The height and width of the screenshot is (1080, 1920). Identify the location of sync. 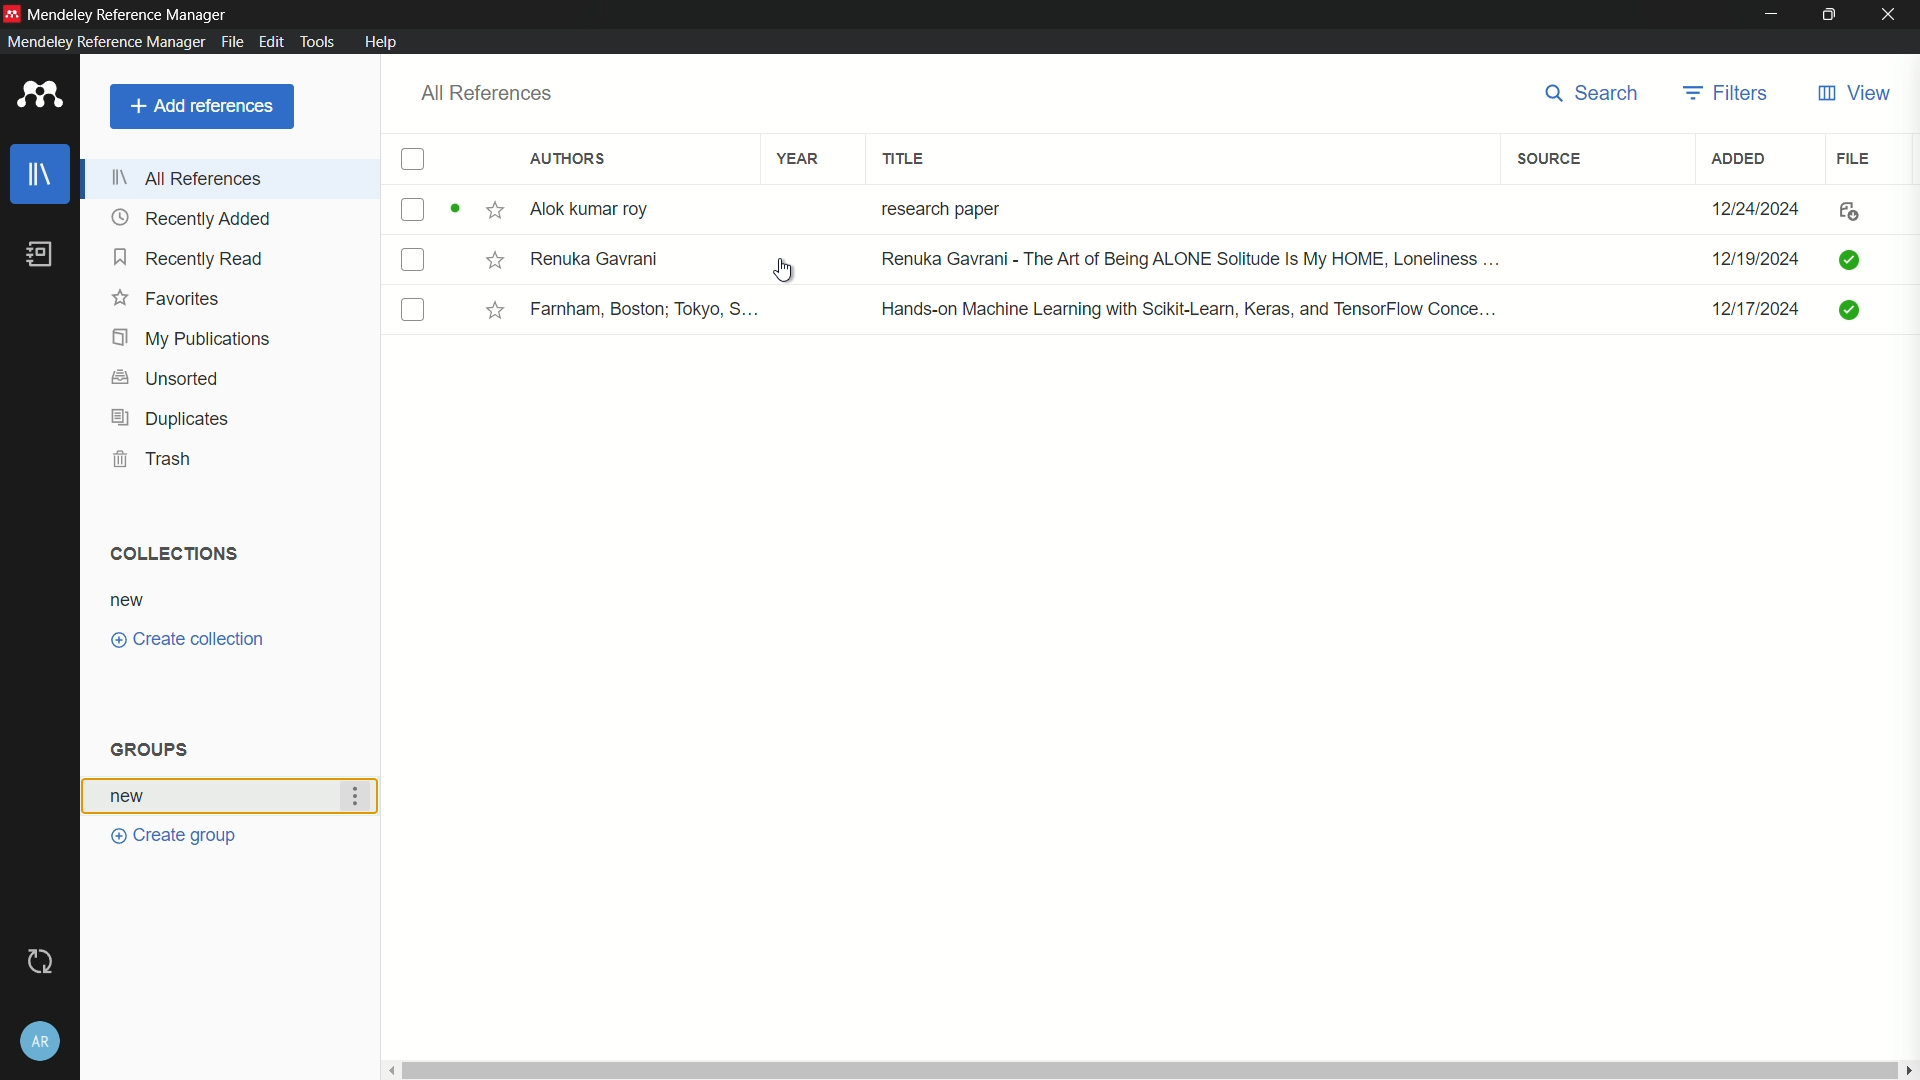
(38, 962).